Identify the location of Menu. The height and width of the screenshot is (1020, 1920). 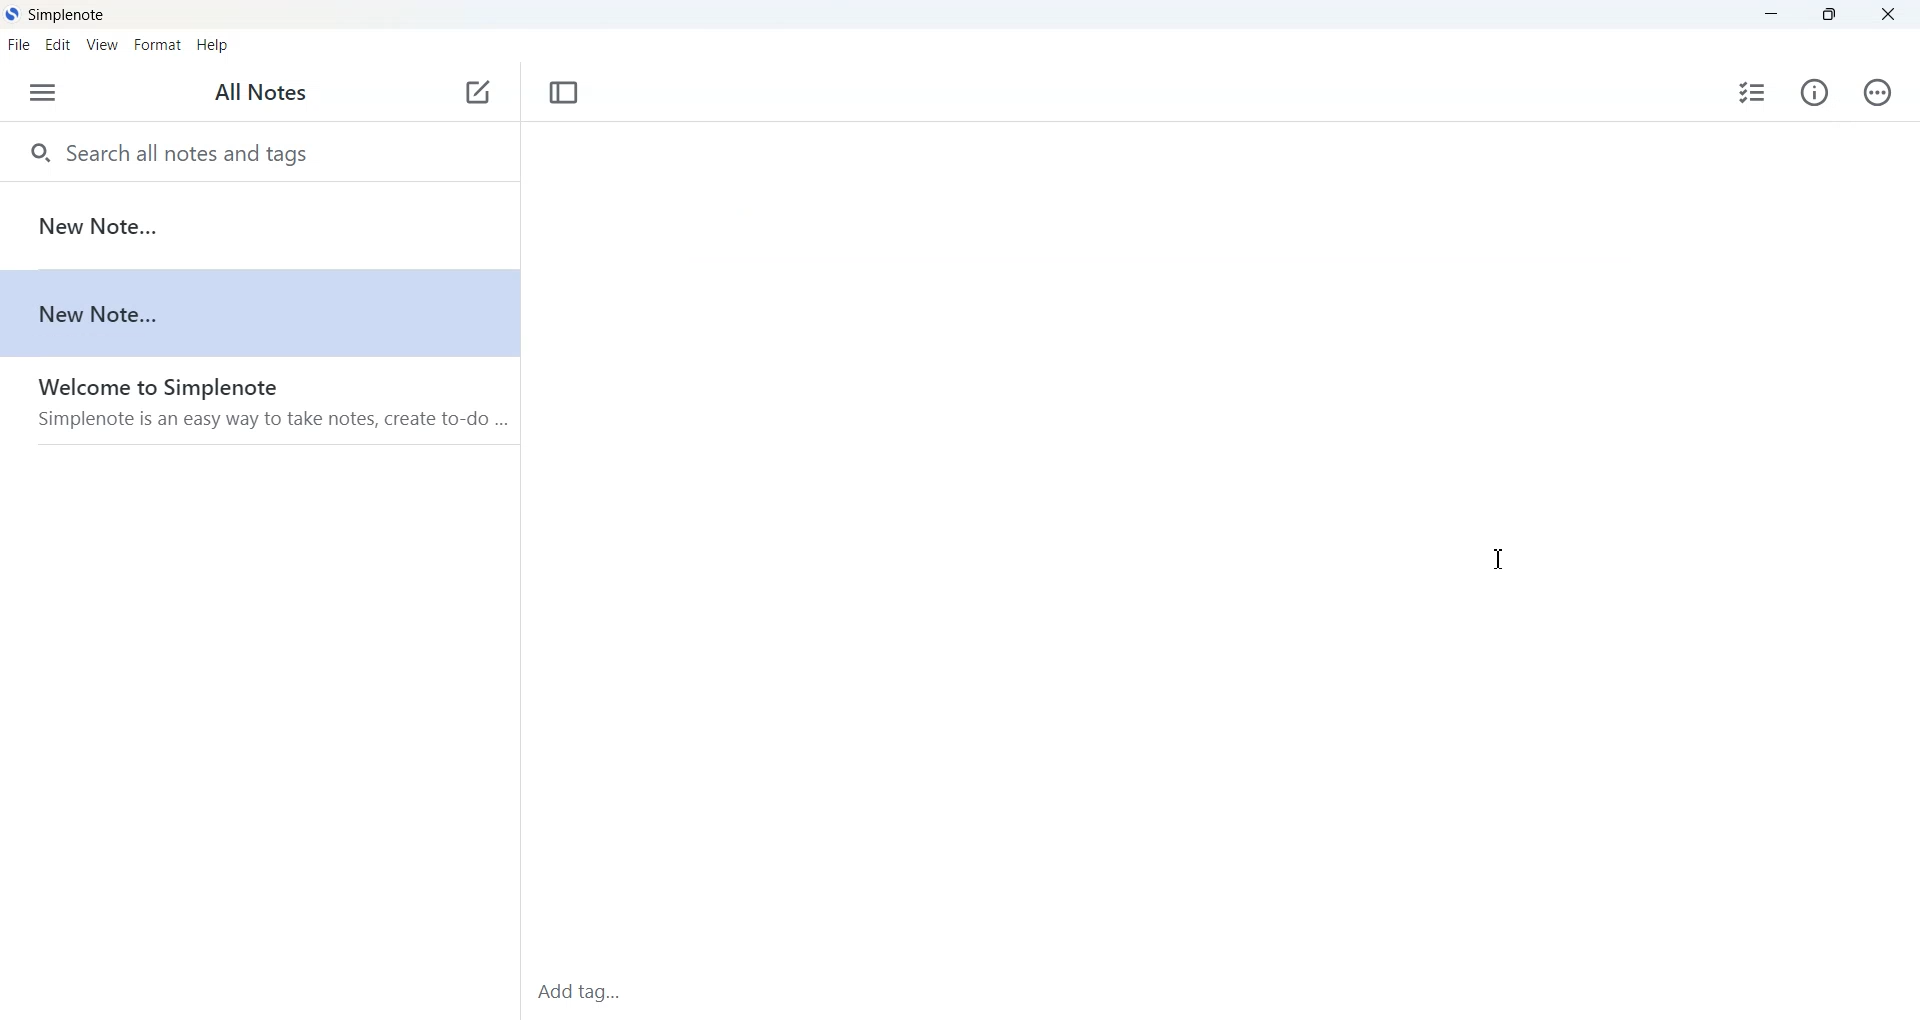
(43, 93).